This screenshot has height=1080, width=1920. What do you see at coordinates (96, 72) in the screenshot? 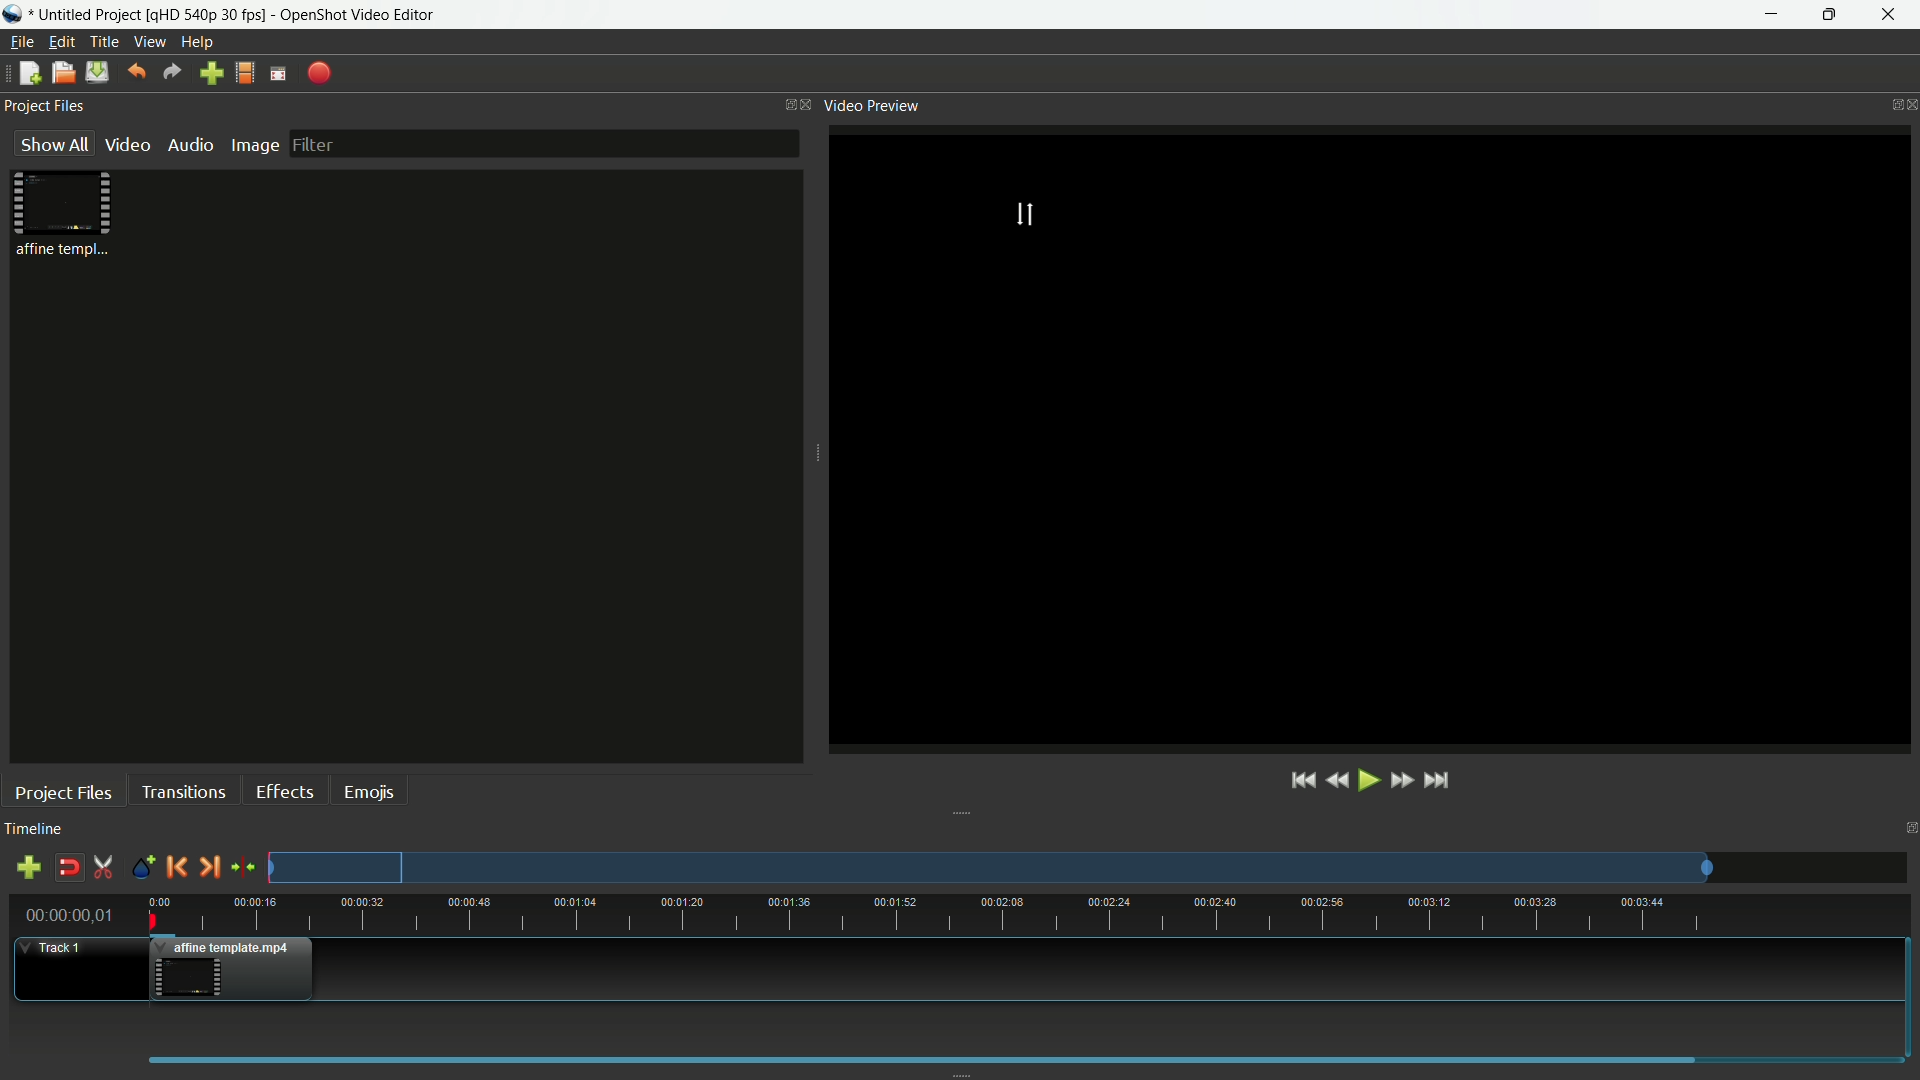
I see `save files` at bounding box center [96, 72].